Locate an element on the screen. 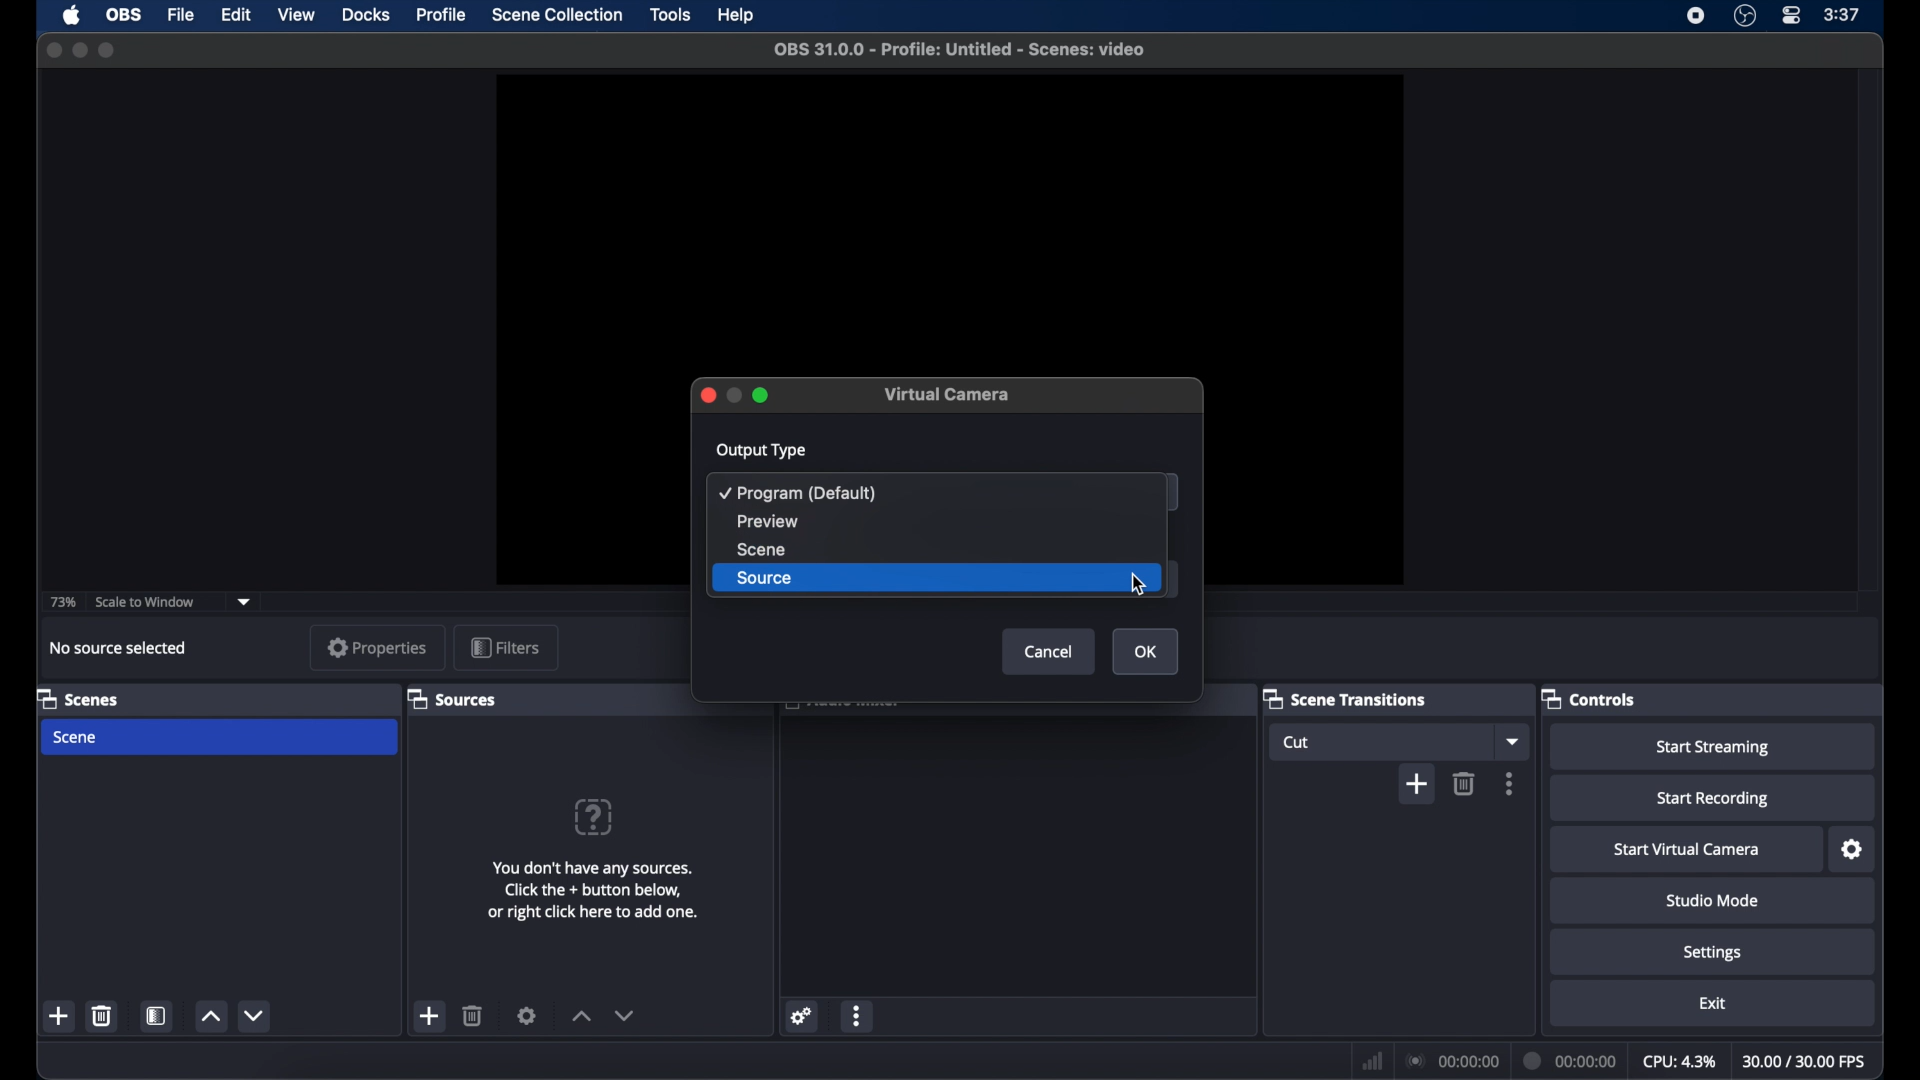 This screenshot has width=1920, height=1080. program is located at coordinates (798, 492).